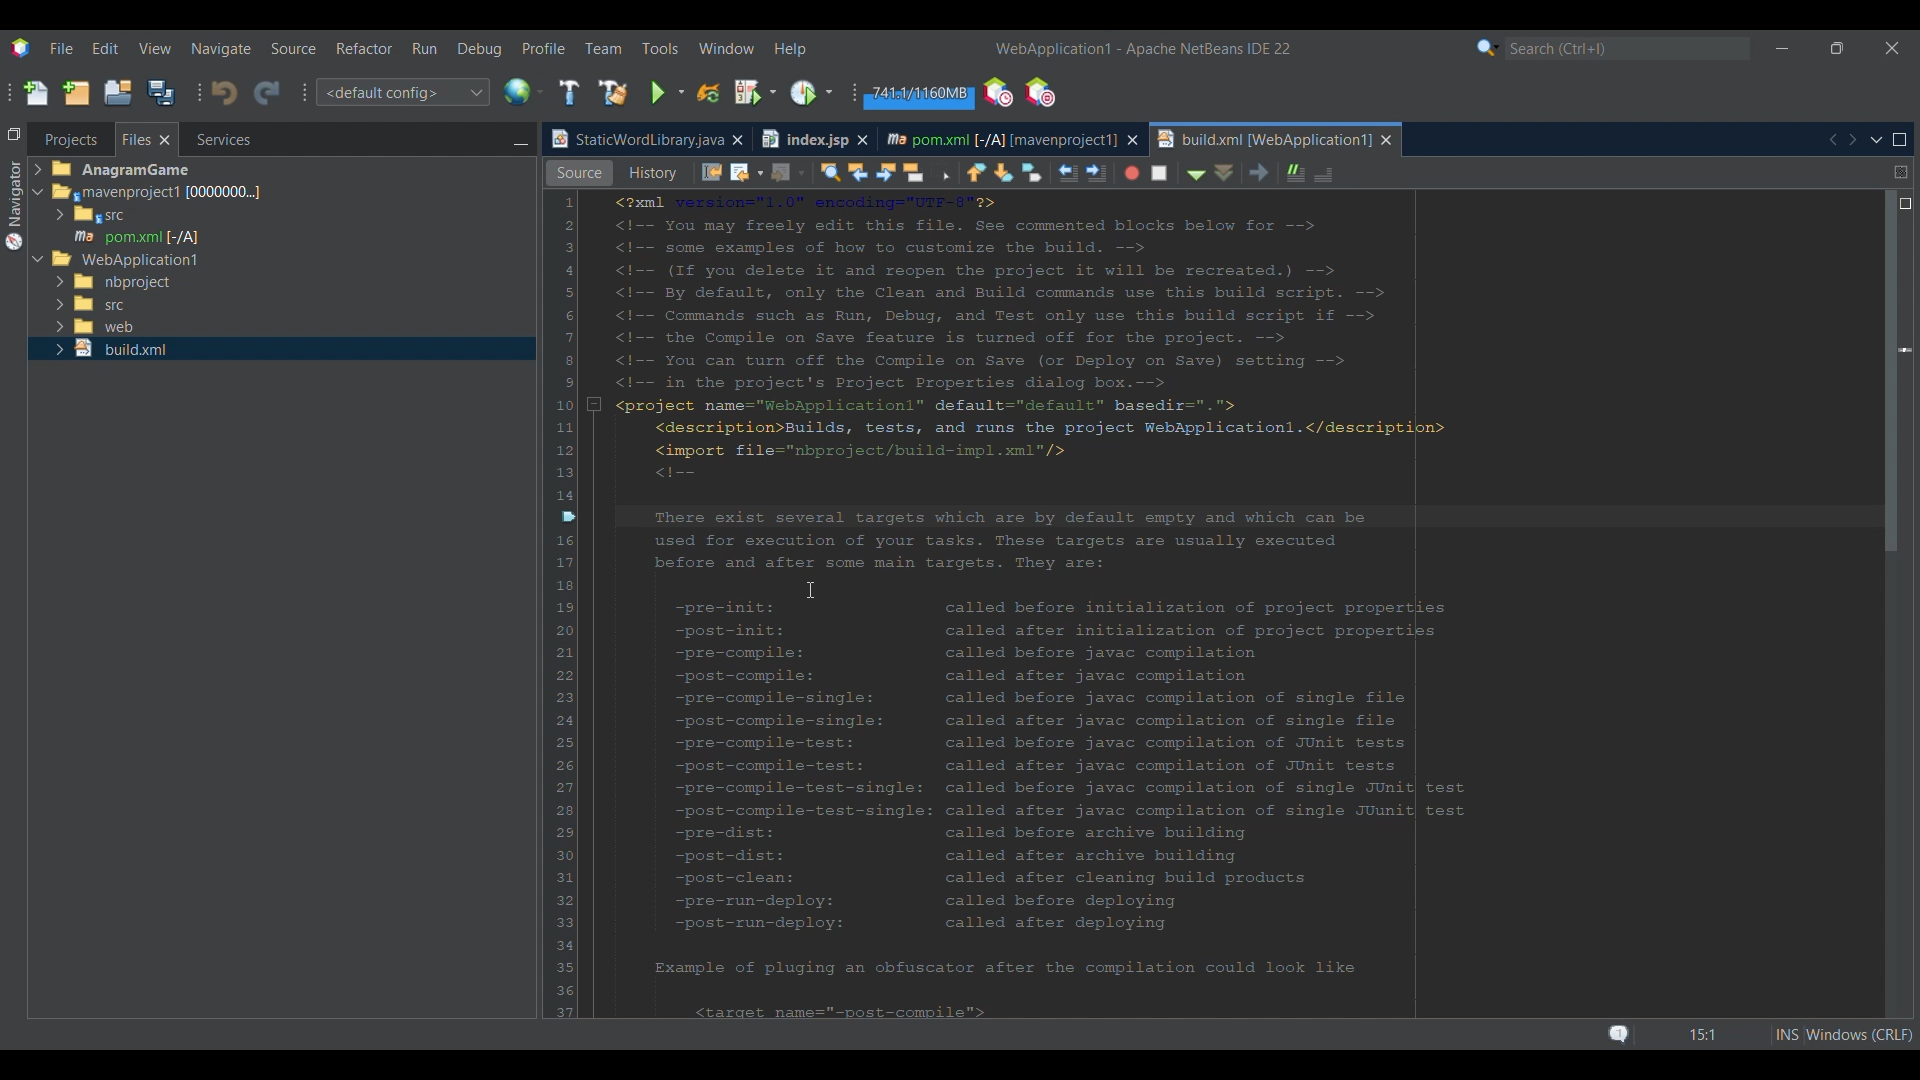  What do you see at coordinates (745, 173) in the screenshot?
I see `Effective view` at bounding box center [745, 173].